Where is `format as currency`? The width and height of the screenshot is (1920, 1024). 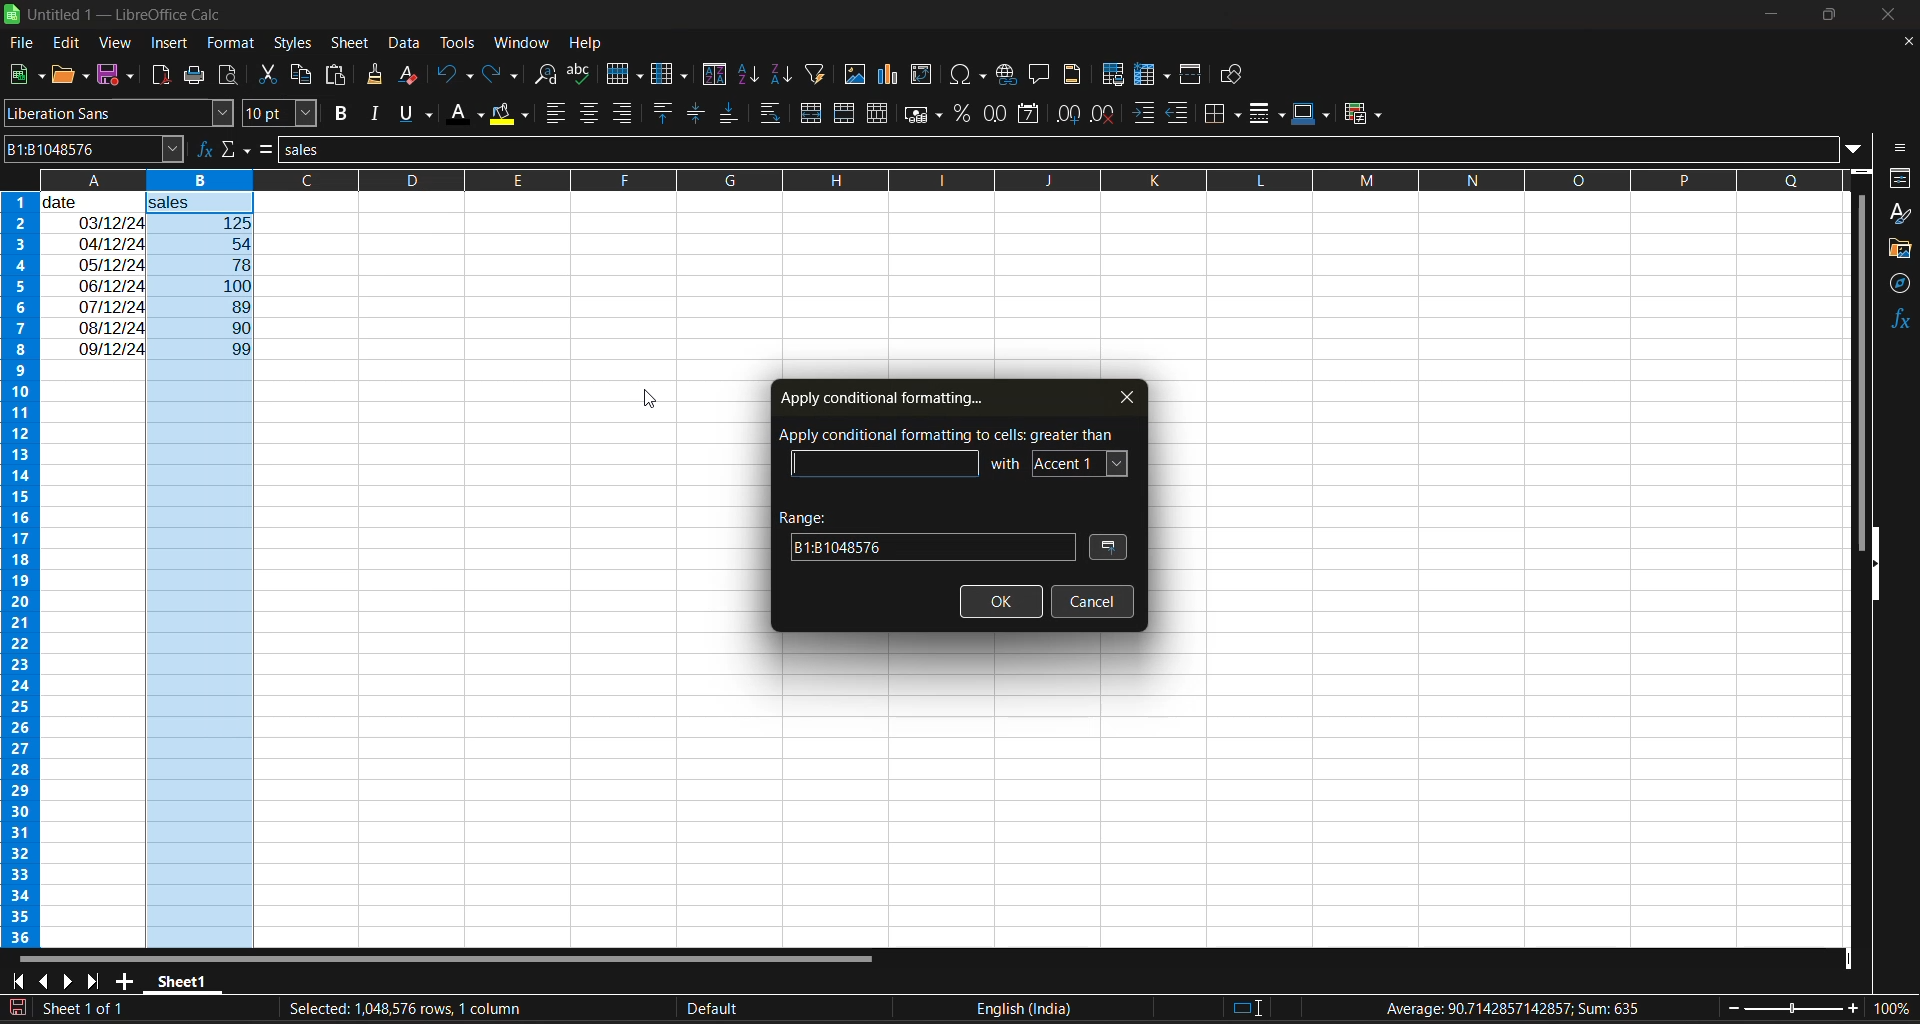
format as currency is located at coordinates (923, 118).